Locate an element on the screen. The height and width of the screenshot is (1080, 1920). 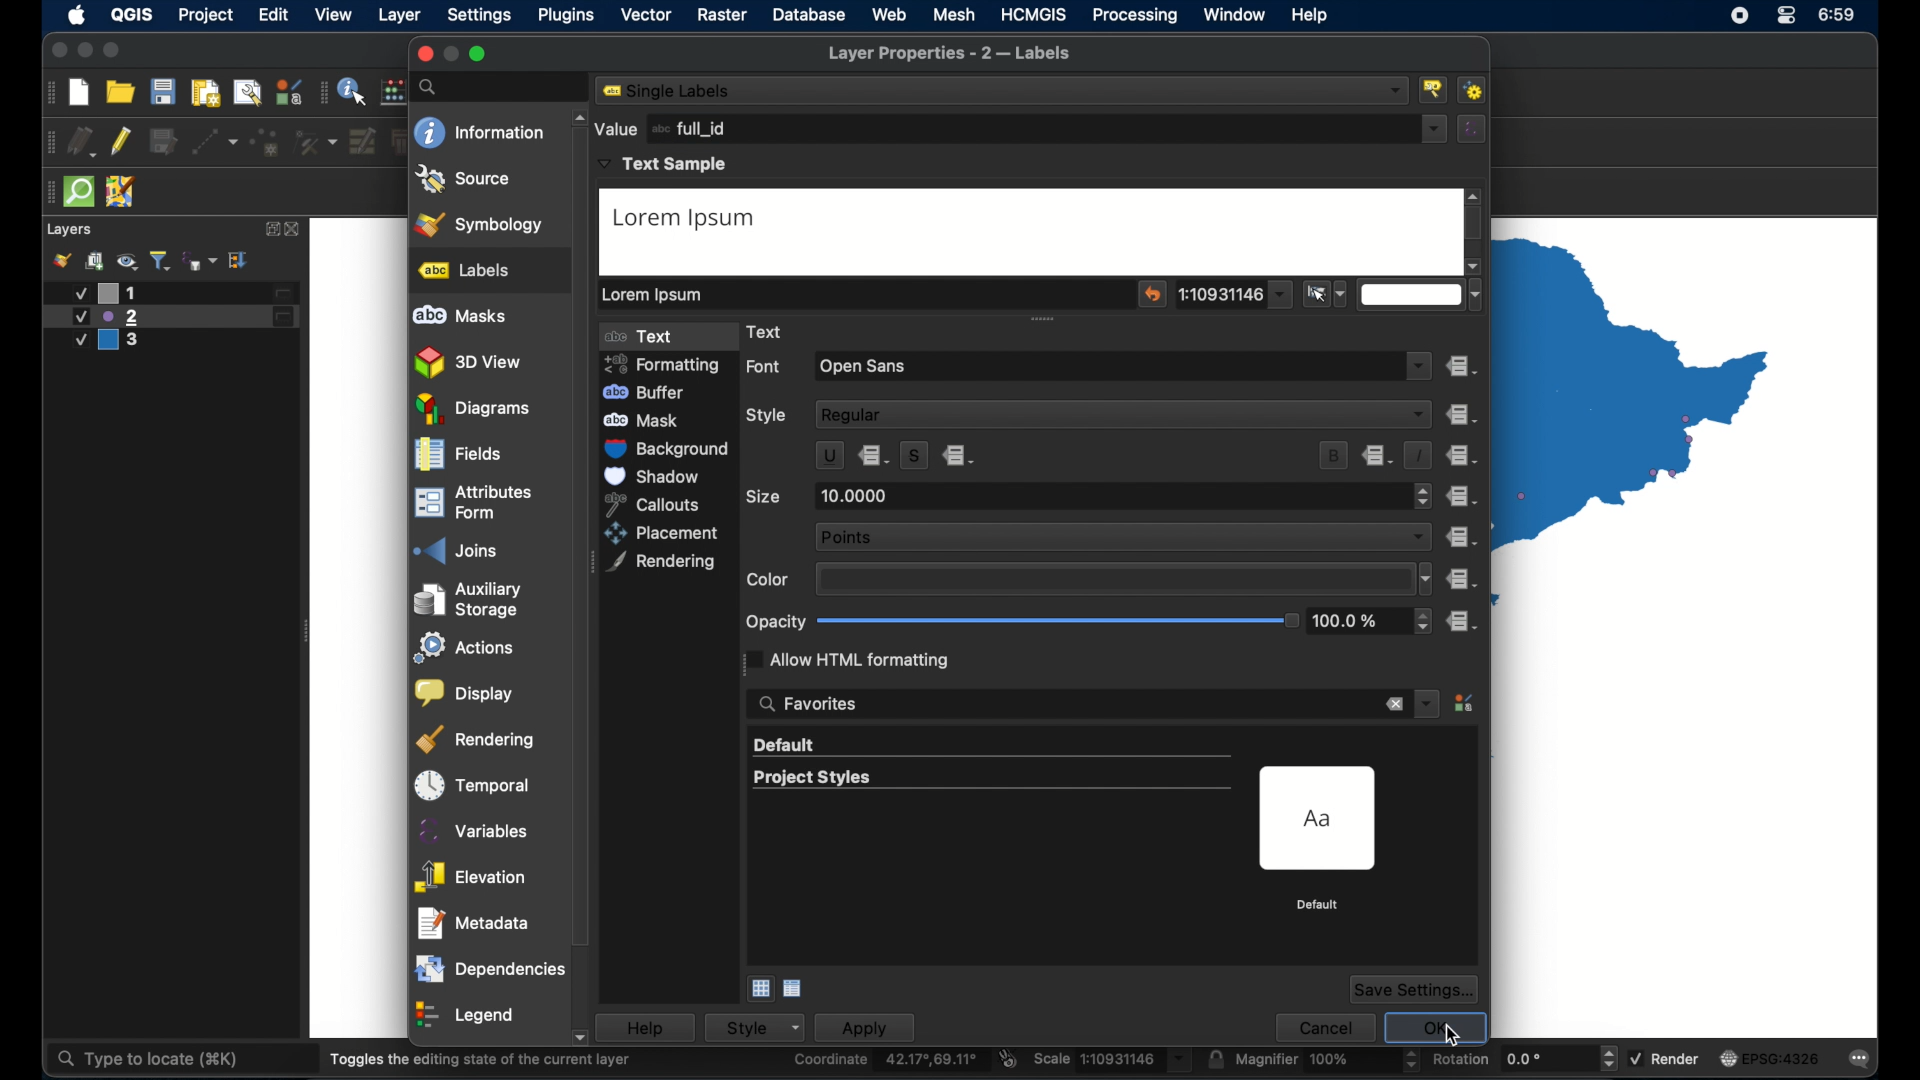
identify feature is located at coordinates (354, 90).